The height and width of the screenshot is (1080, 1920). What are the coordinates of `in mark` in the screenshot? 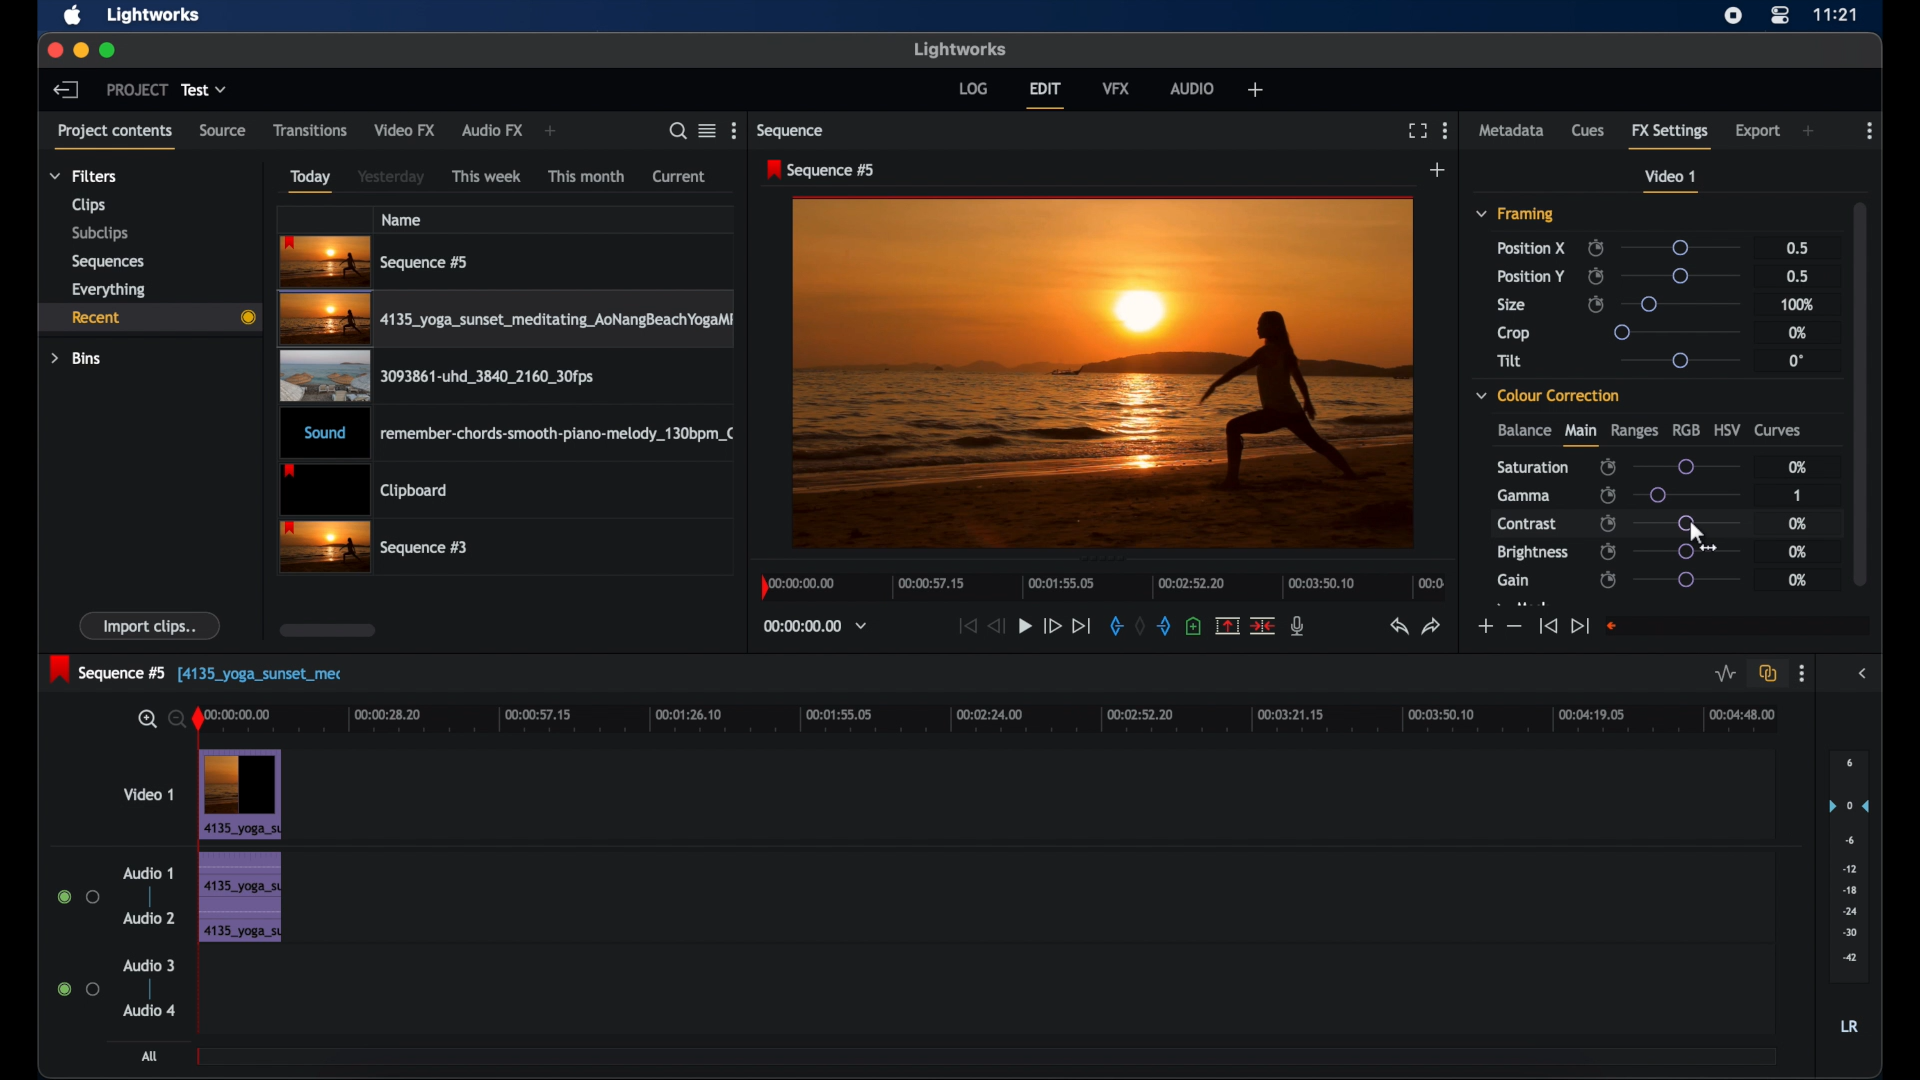 It's located at (1115, 629).